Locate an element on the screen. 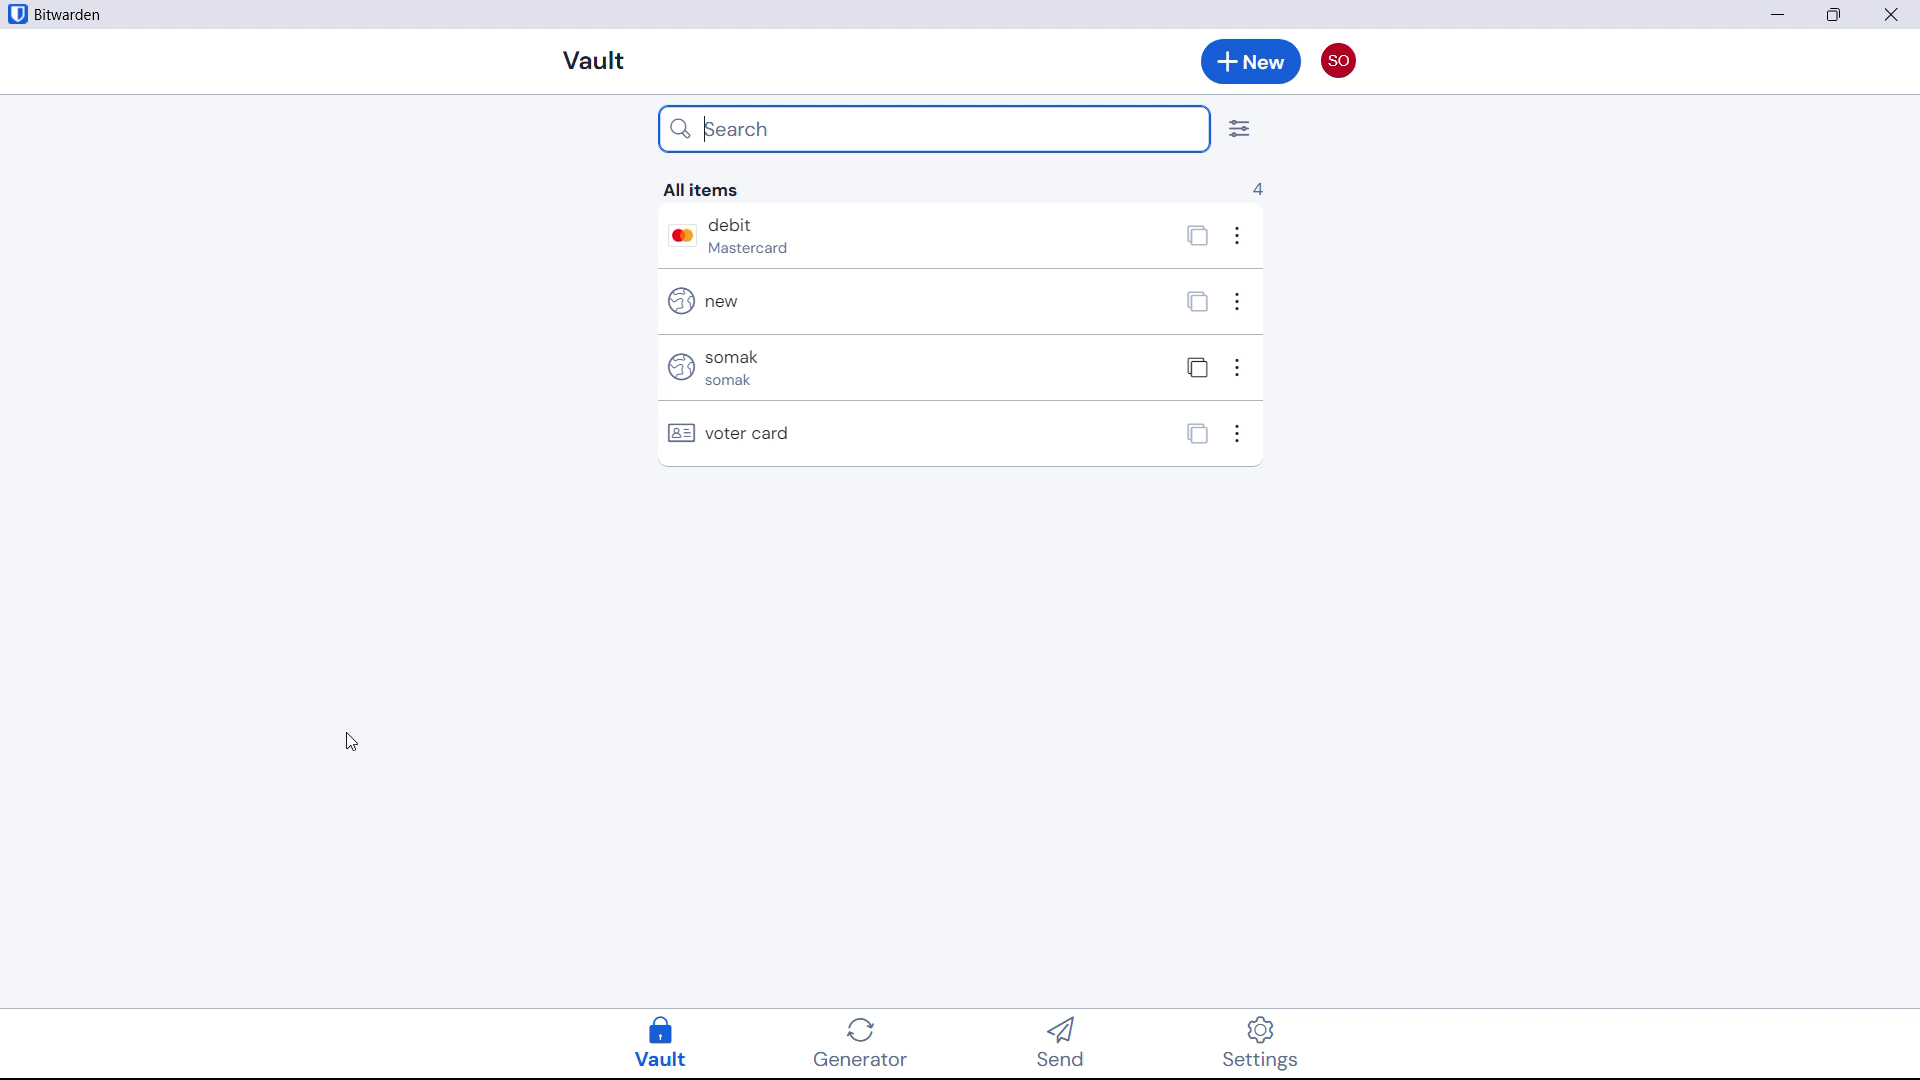  logged in account "SO" is located at coordinates (1337, 56).